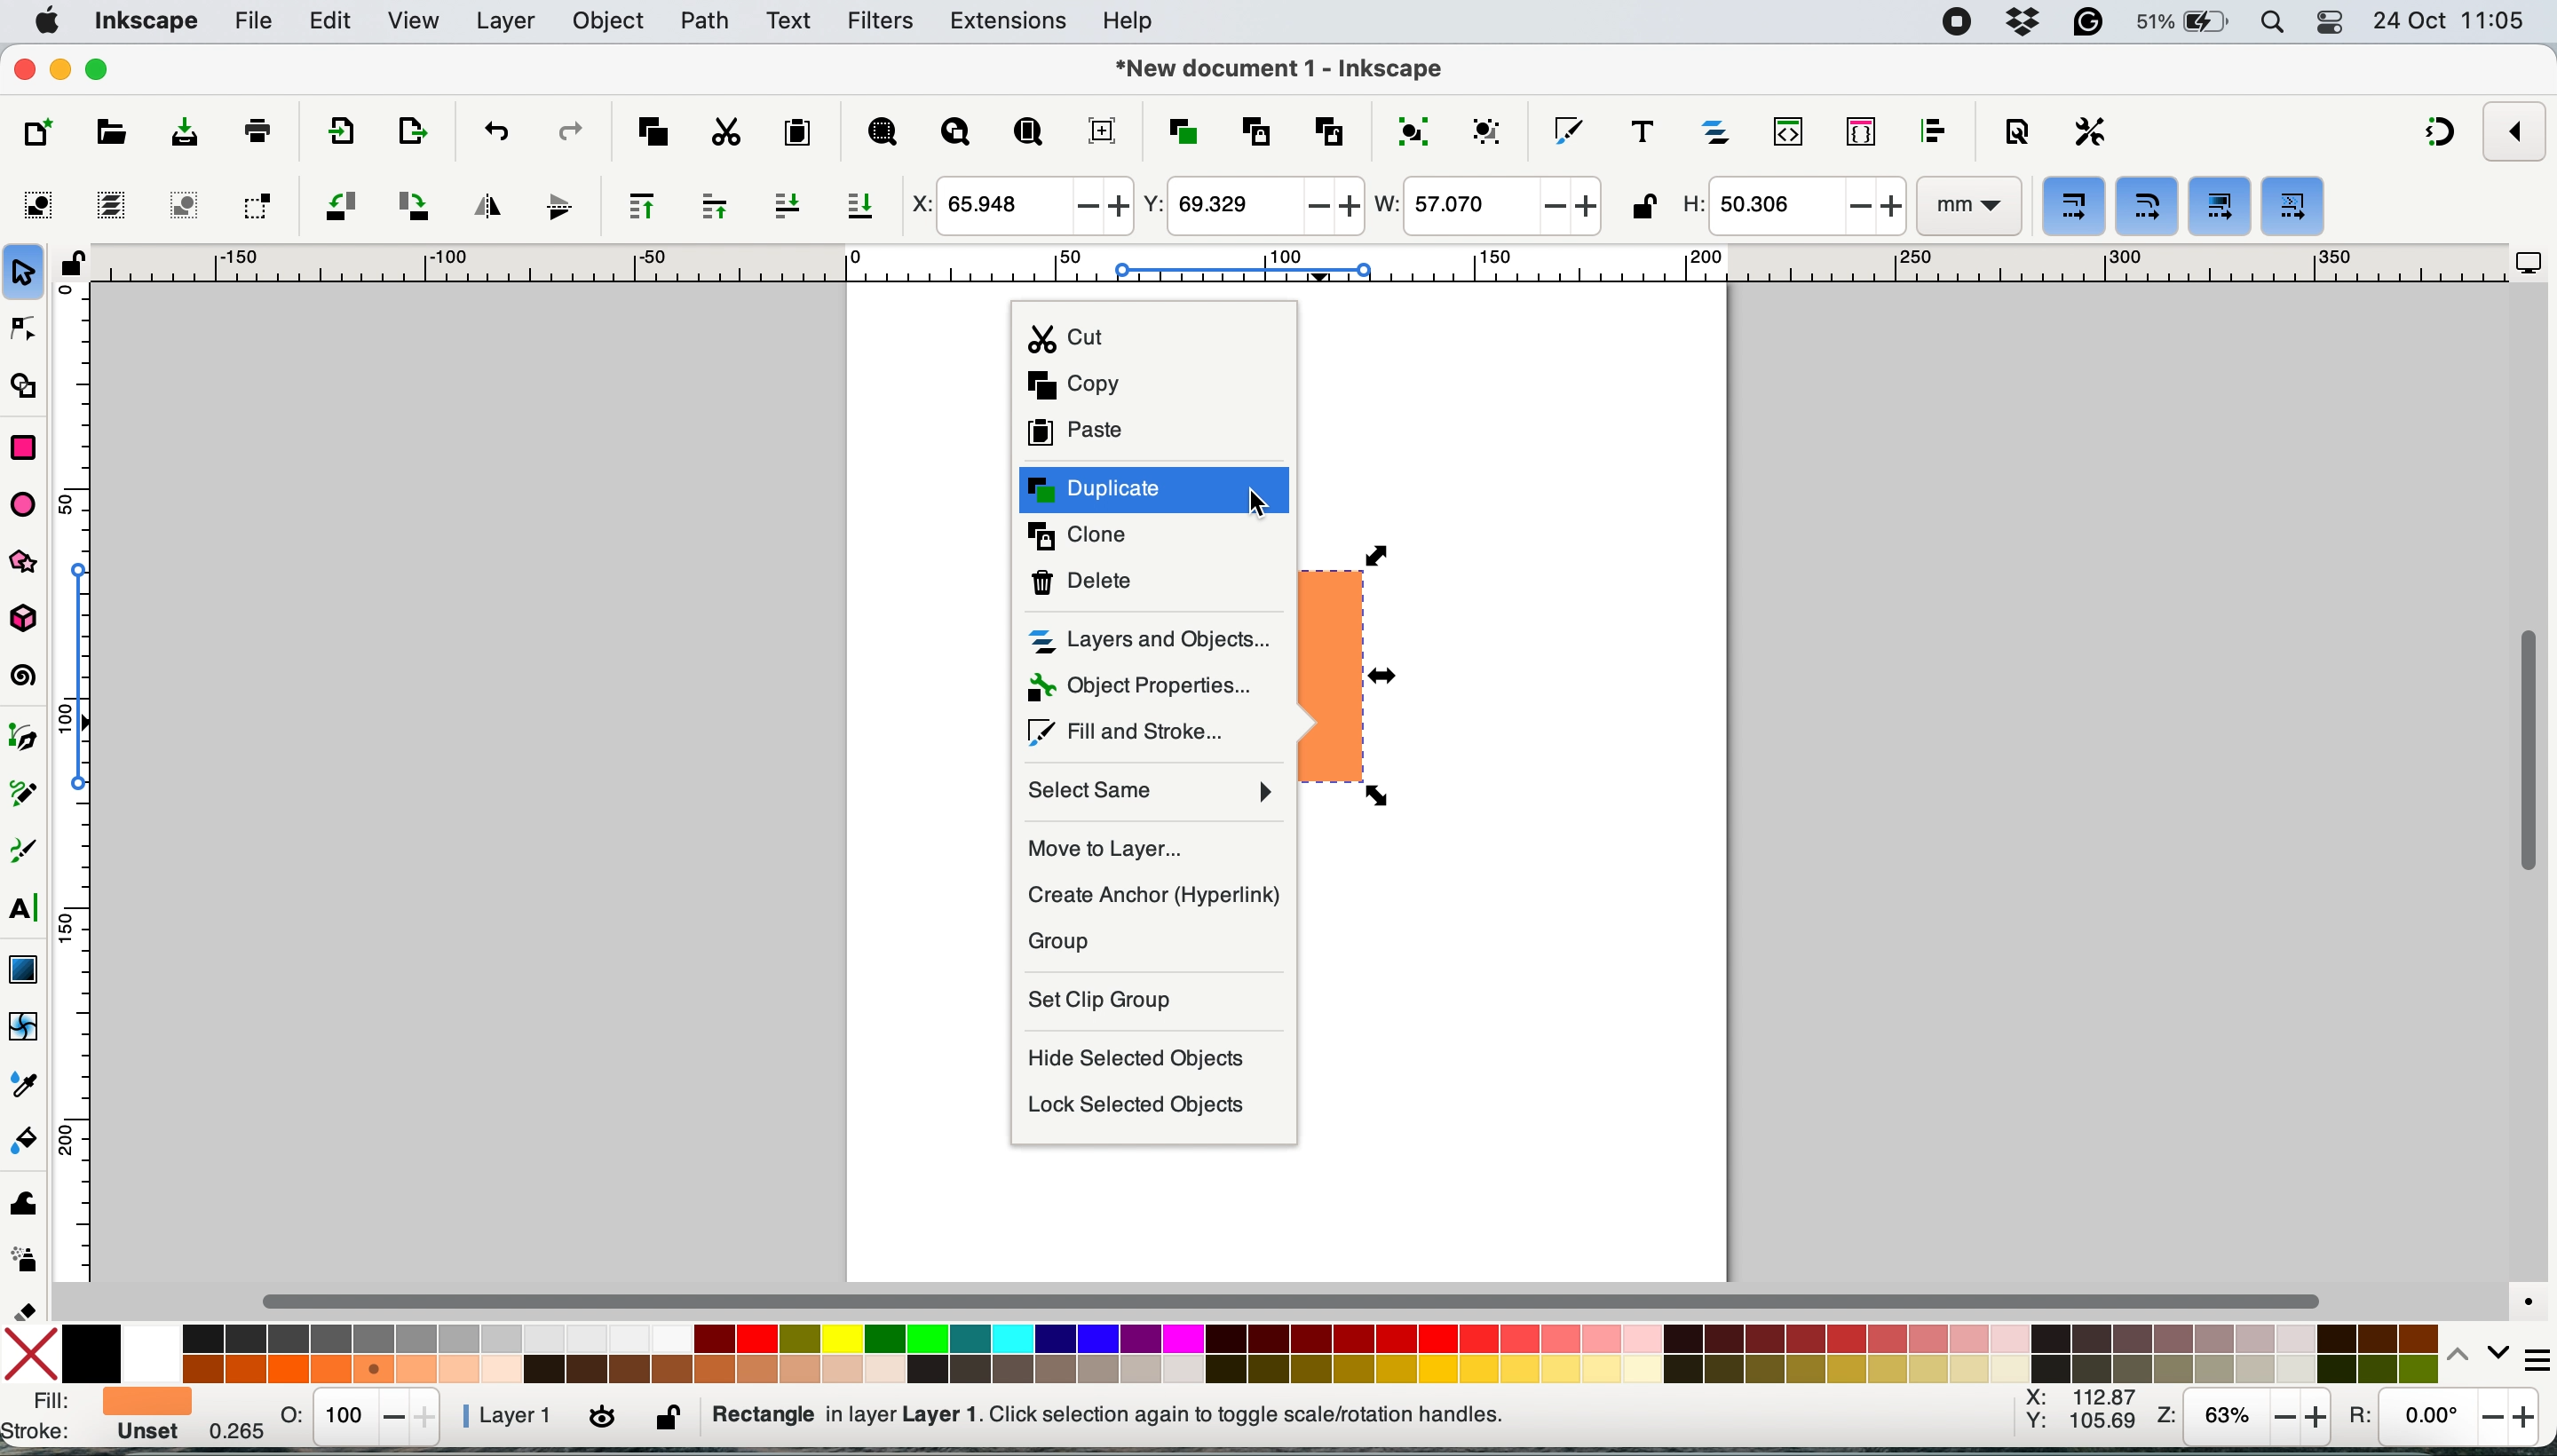  What do you see at coordinates (1180, 132) in the screenshot?
I see `duplicate` at bounding box center [1180, 132].